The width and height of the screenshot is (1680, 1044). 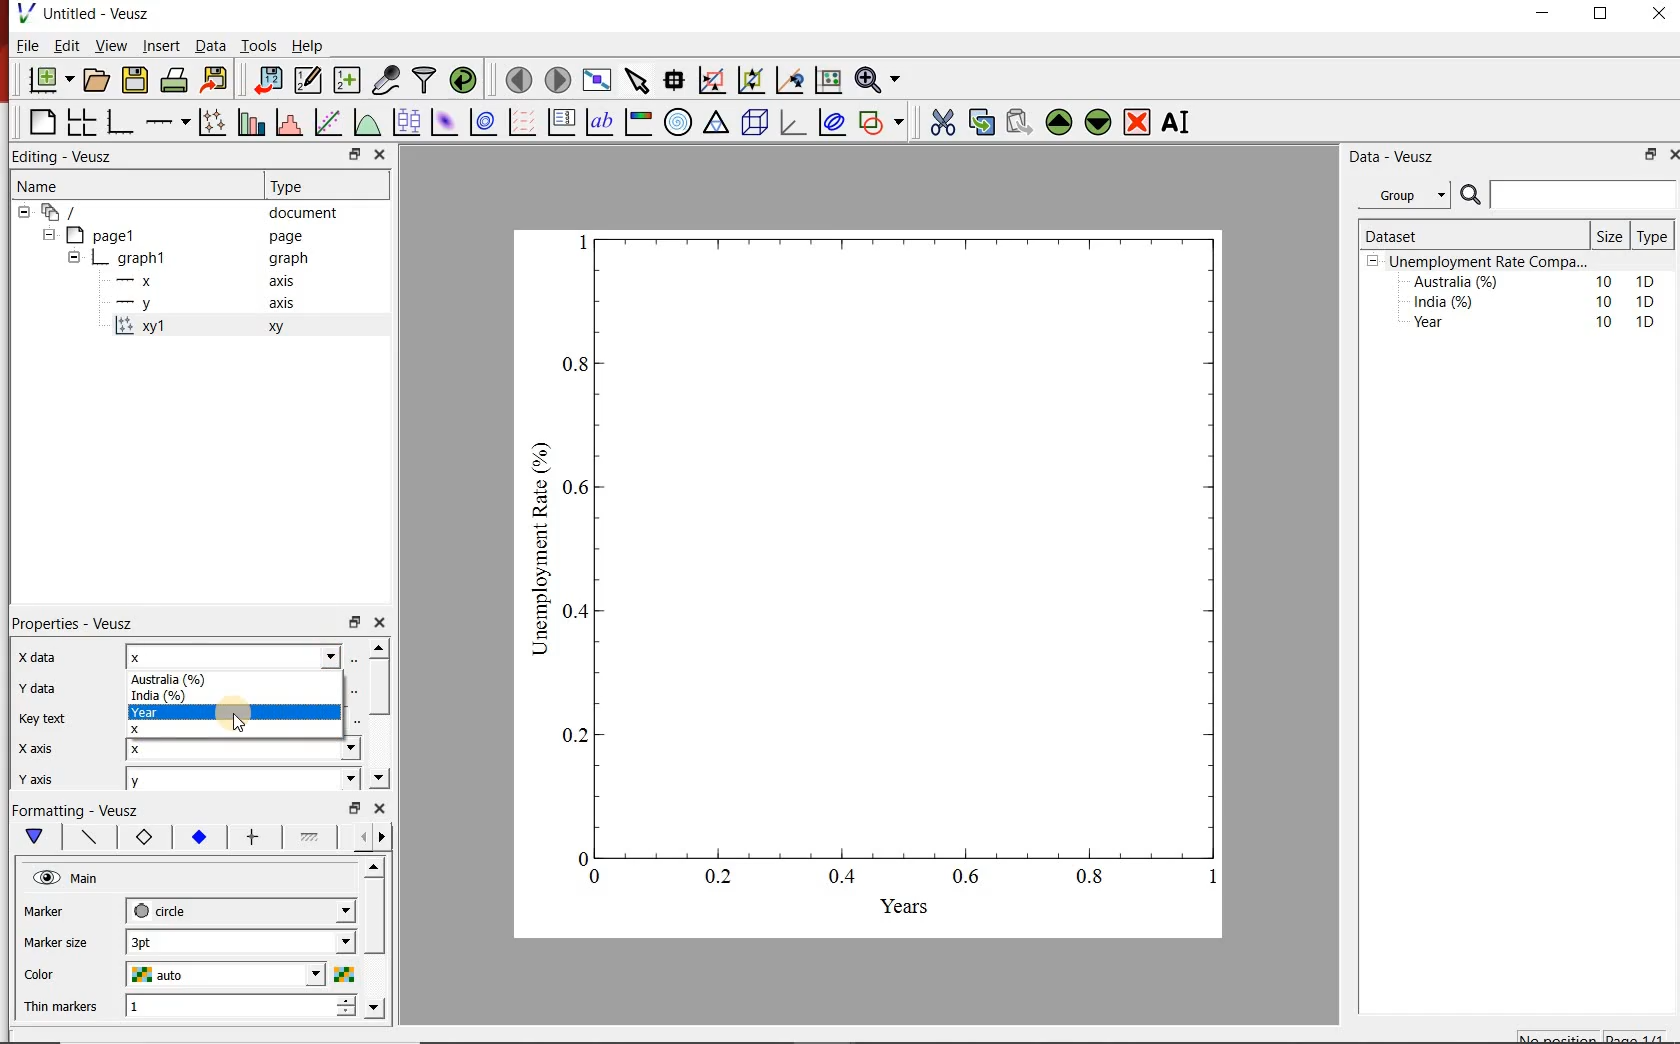 I want to click on move down, so click(x=374, y=1008).